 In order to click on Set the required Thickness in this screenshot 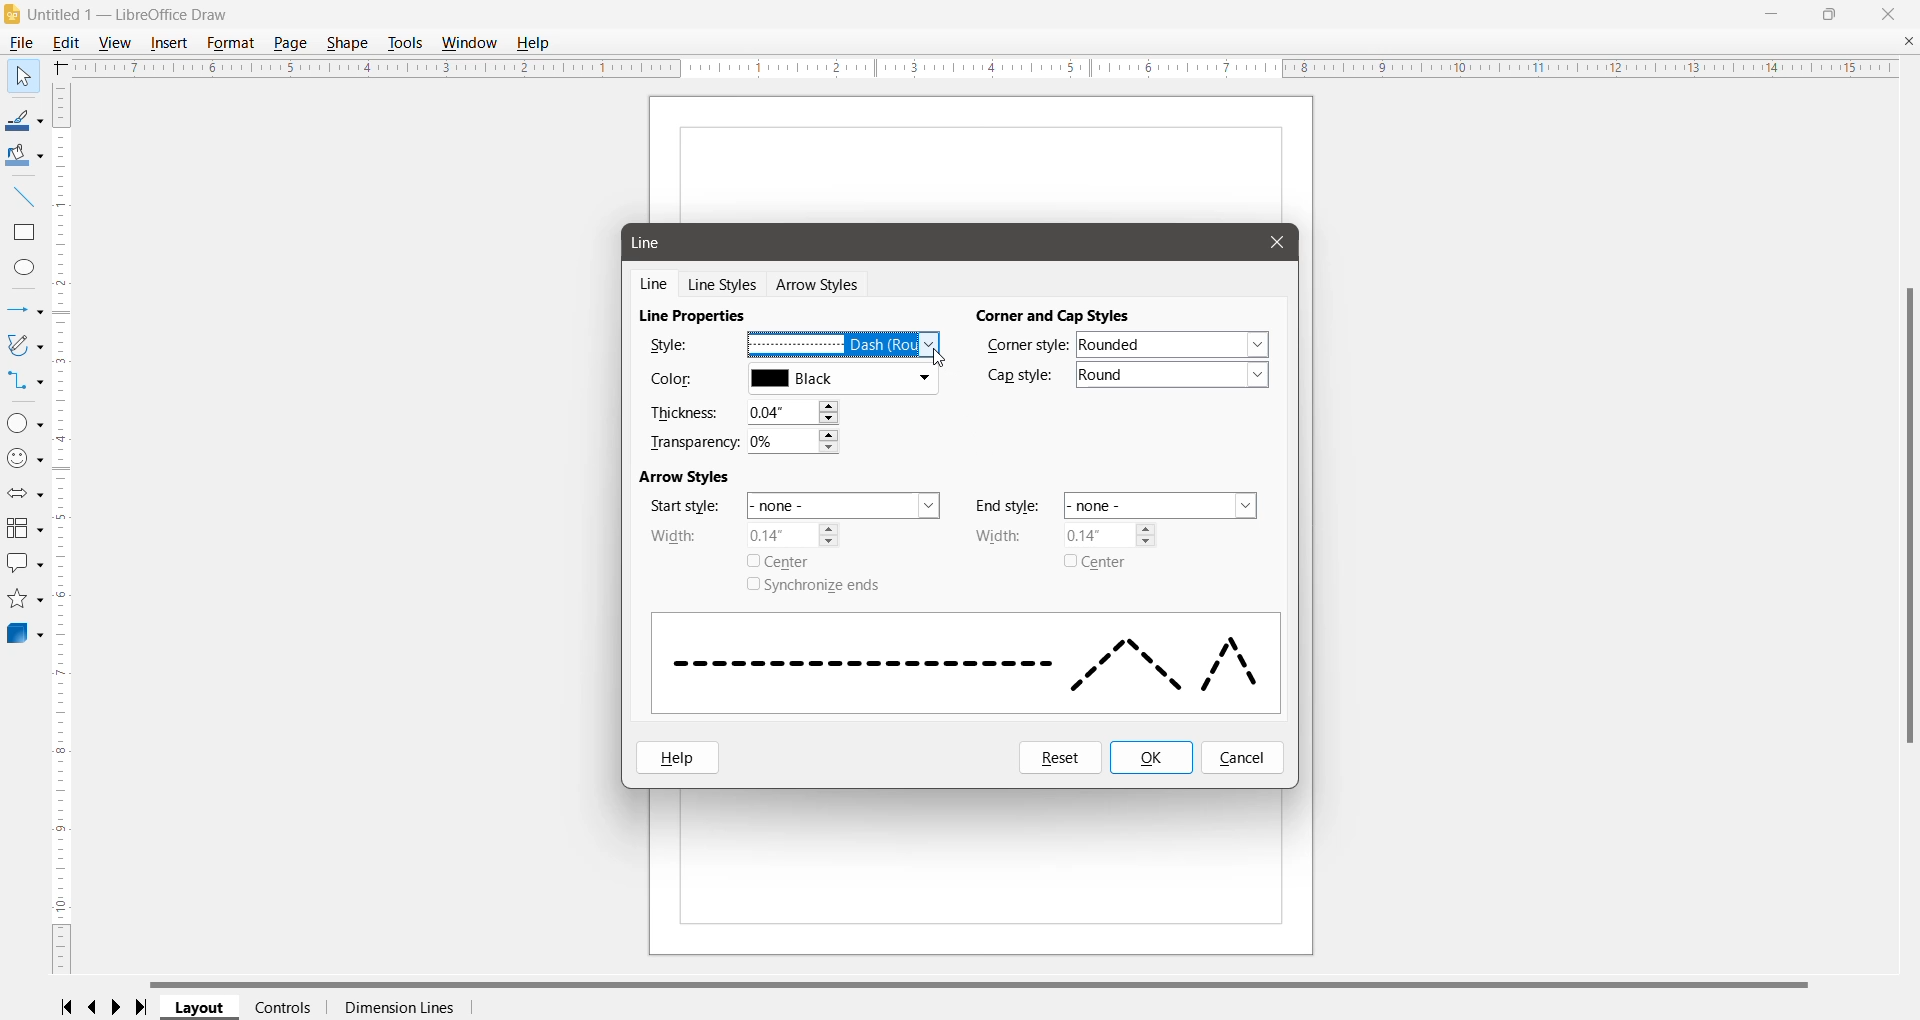, I will do `click(793, 413)`.